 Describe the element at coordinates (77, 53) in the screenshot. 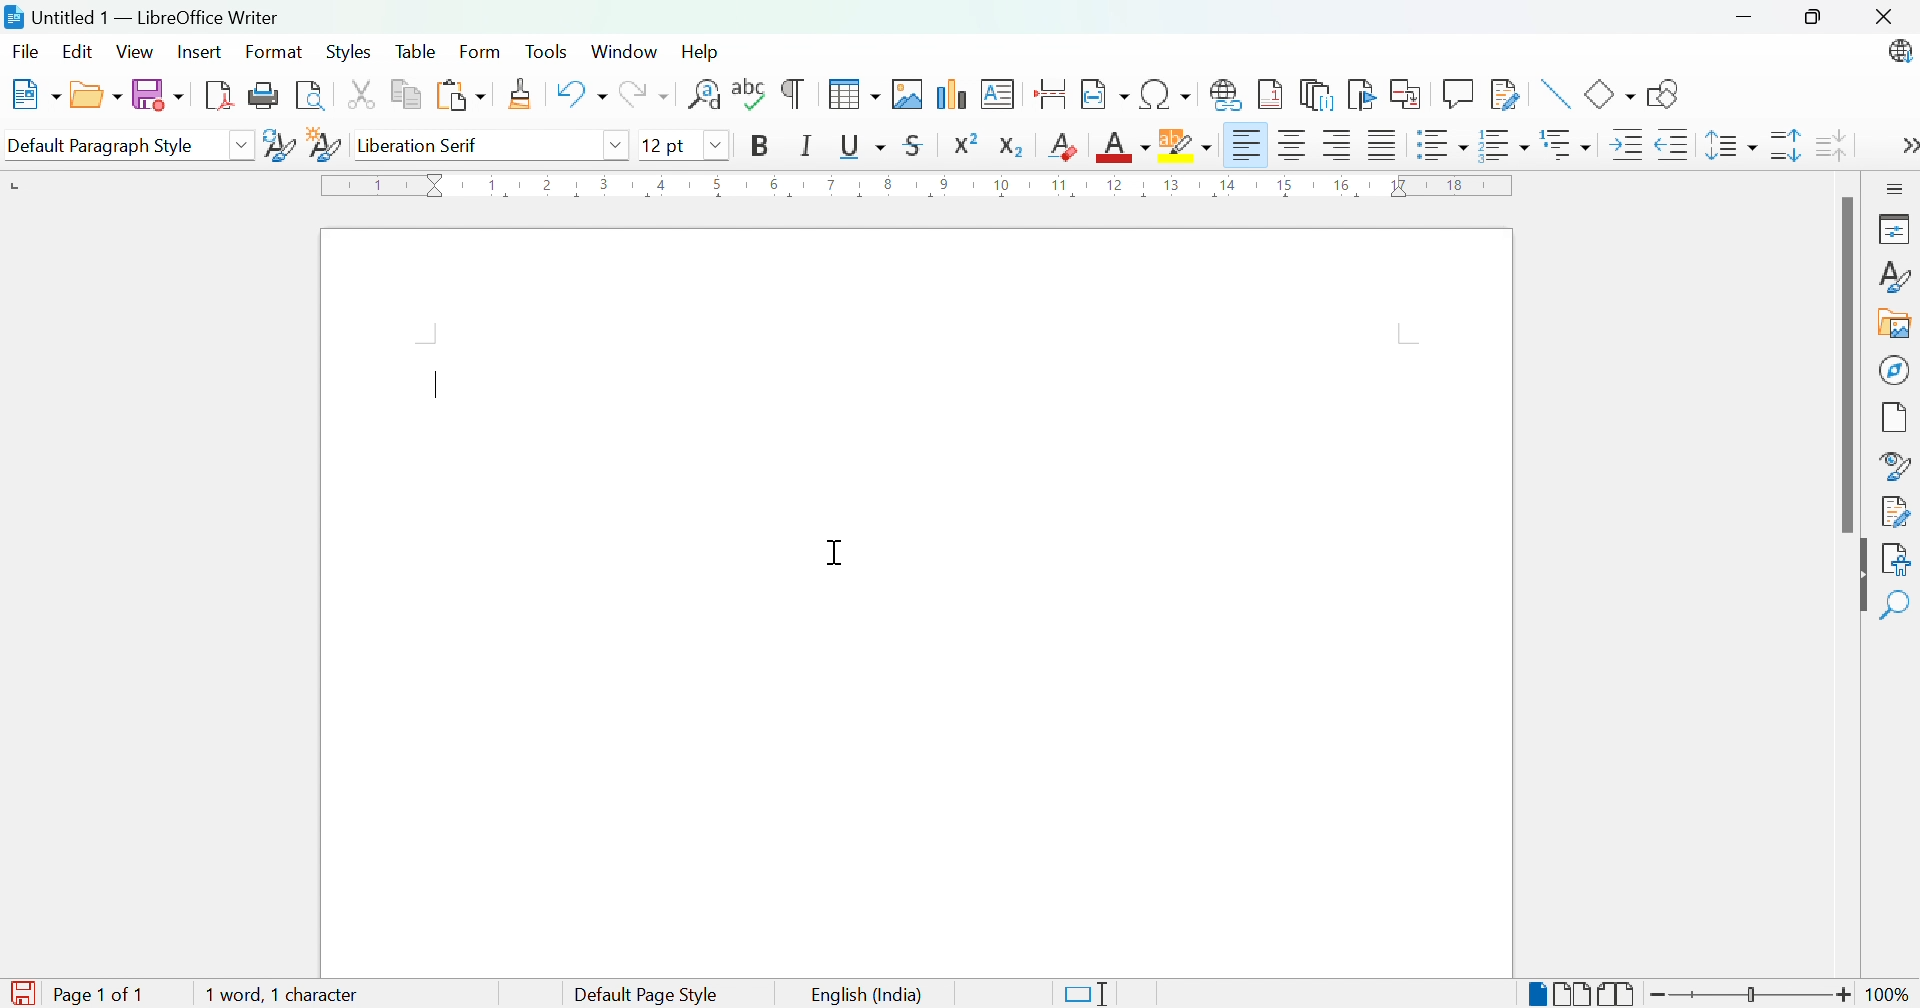

I see `Edit` at that location.